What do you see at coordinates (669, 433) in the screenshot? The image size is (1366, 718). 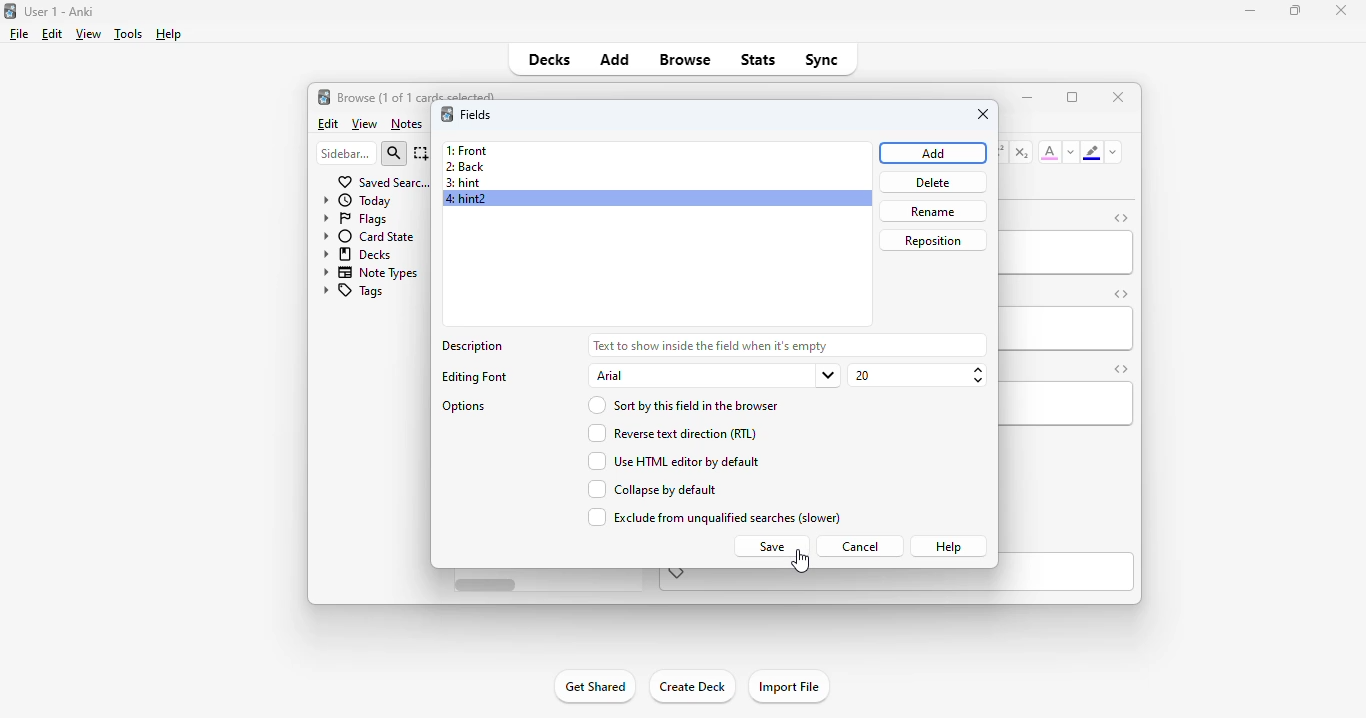 I see `reverse text direction` at bounding box center [669, 433].